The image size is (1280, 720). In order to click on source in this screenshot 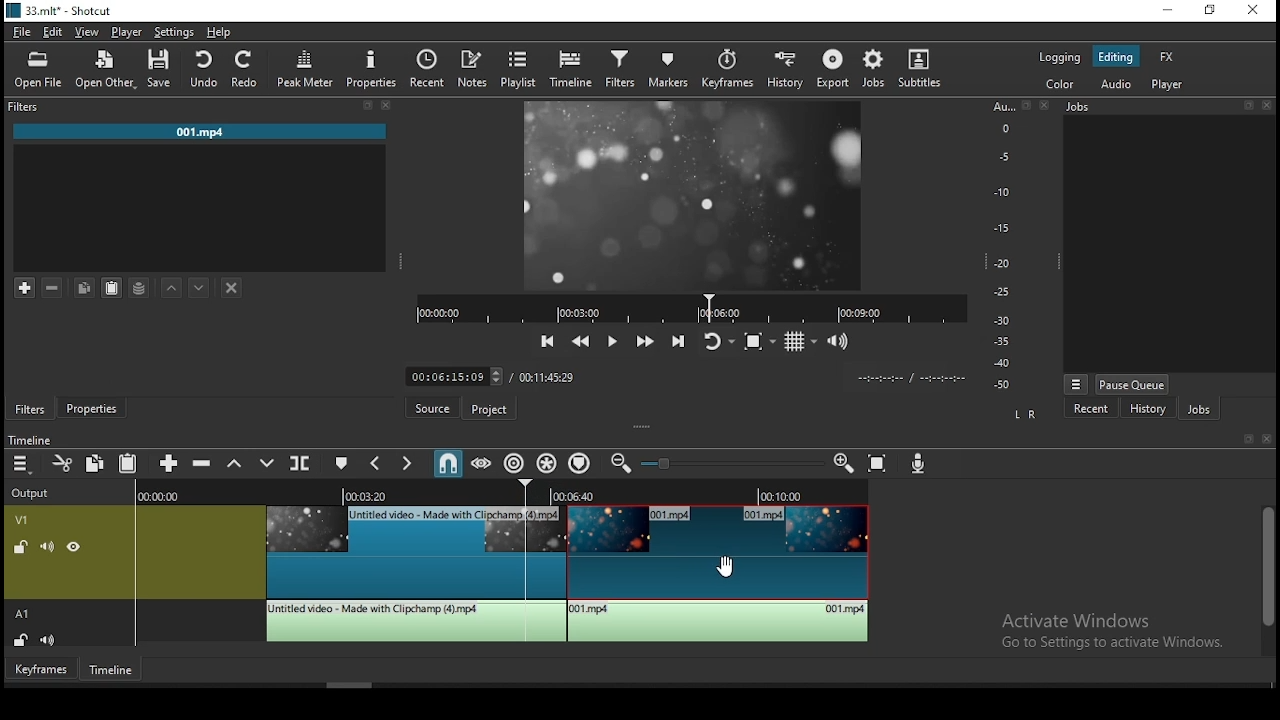, I will do `click(423, 409)`.